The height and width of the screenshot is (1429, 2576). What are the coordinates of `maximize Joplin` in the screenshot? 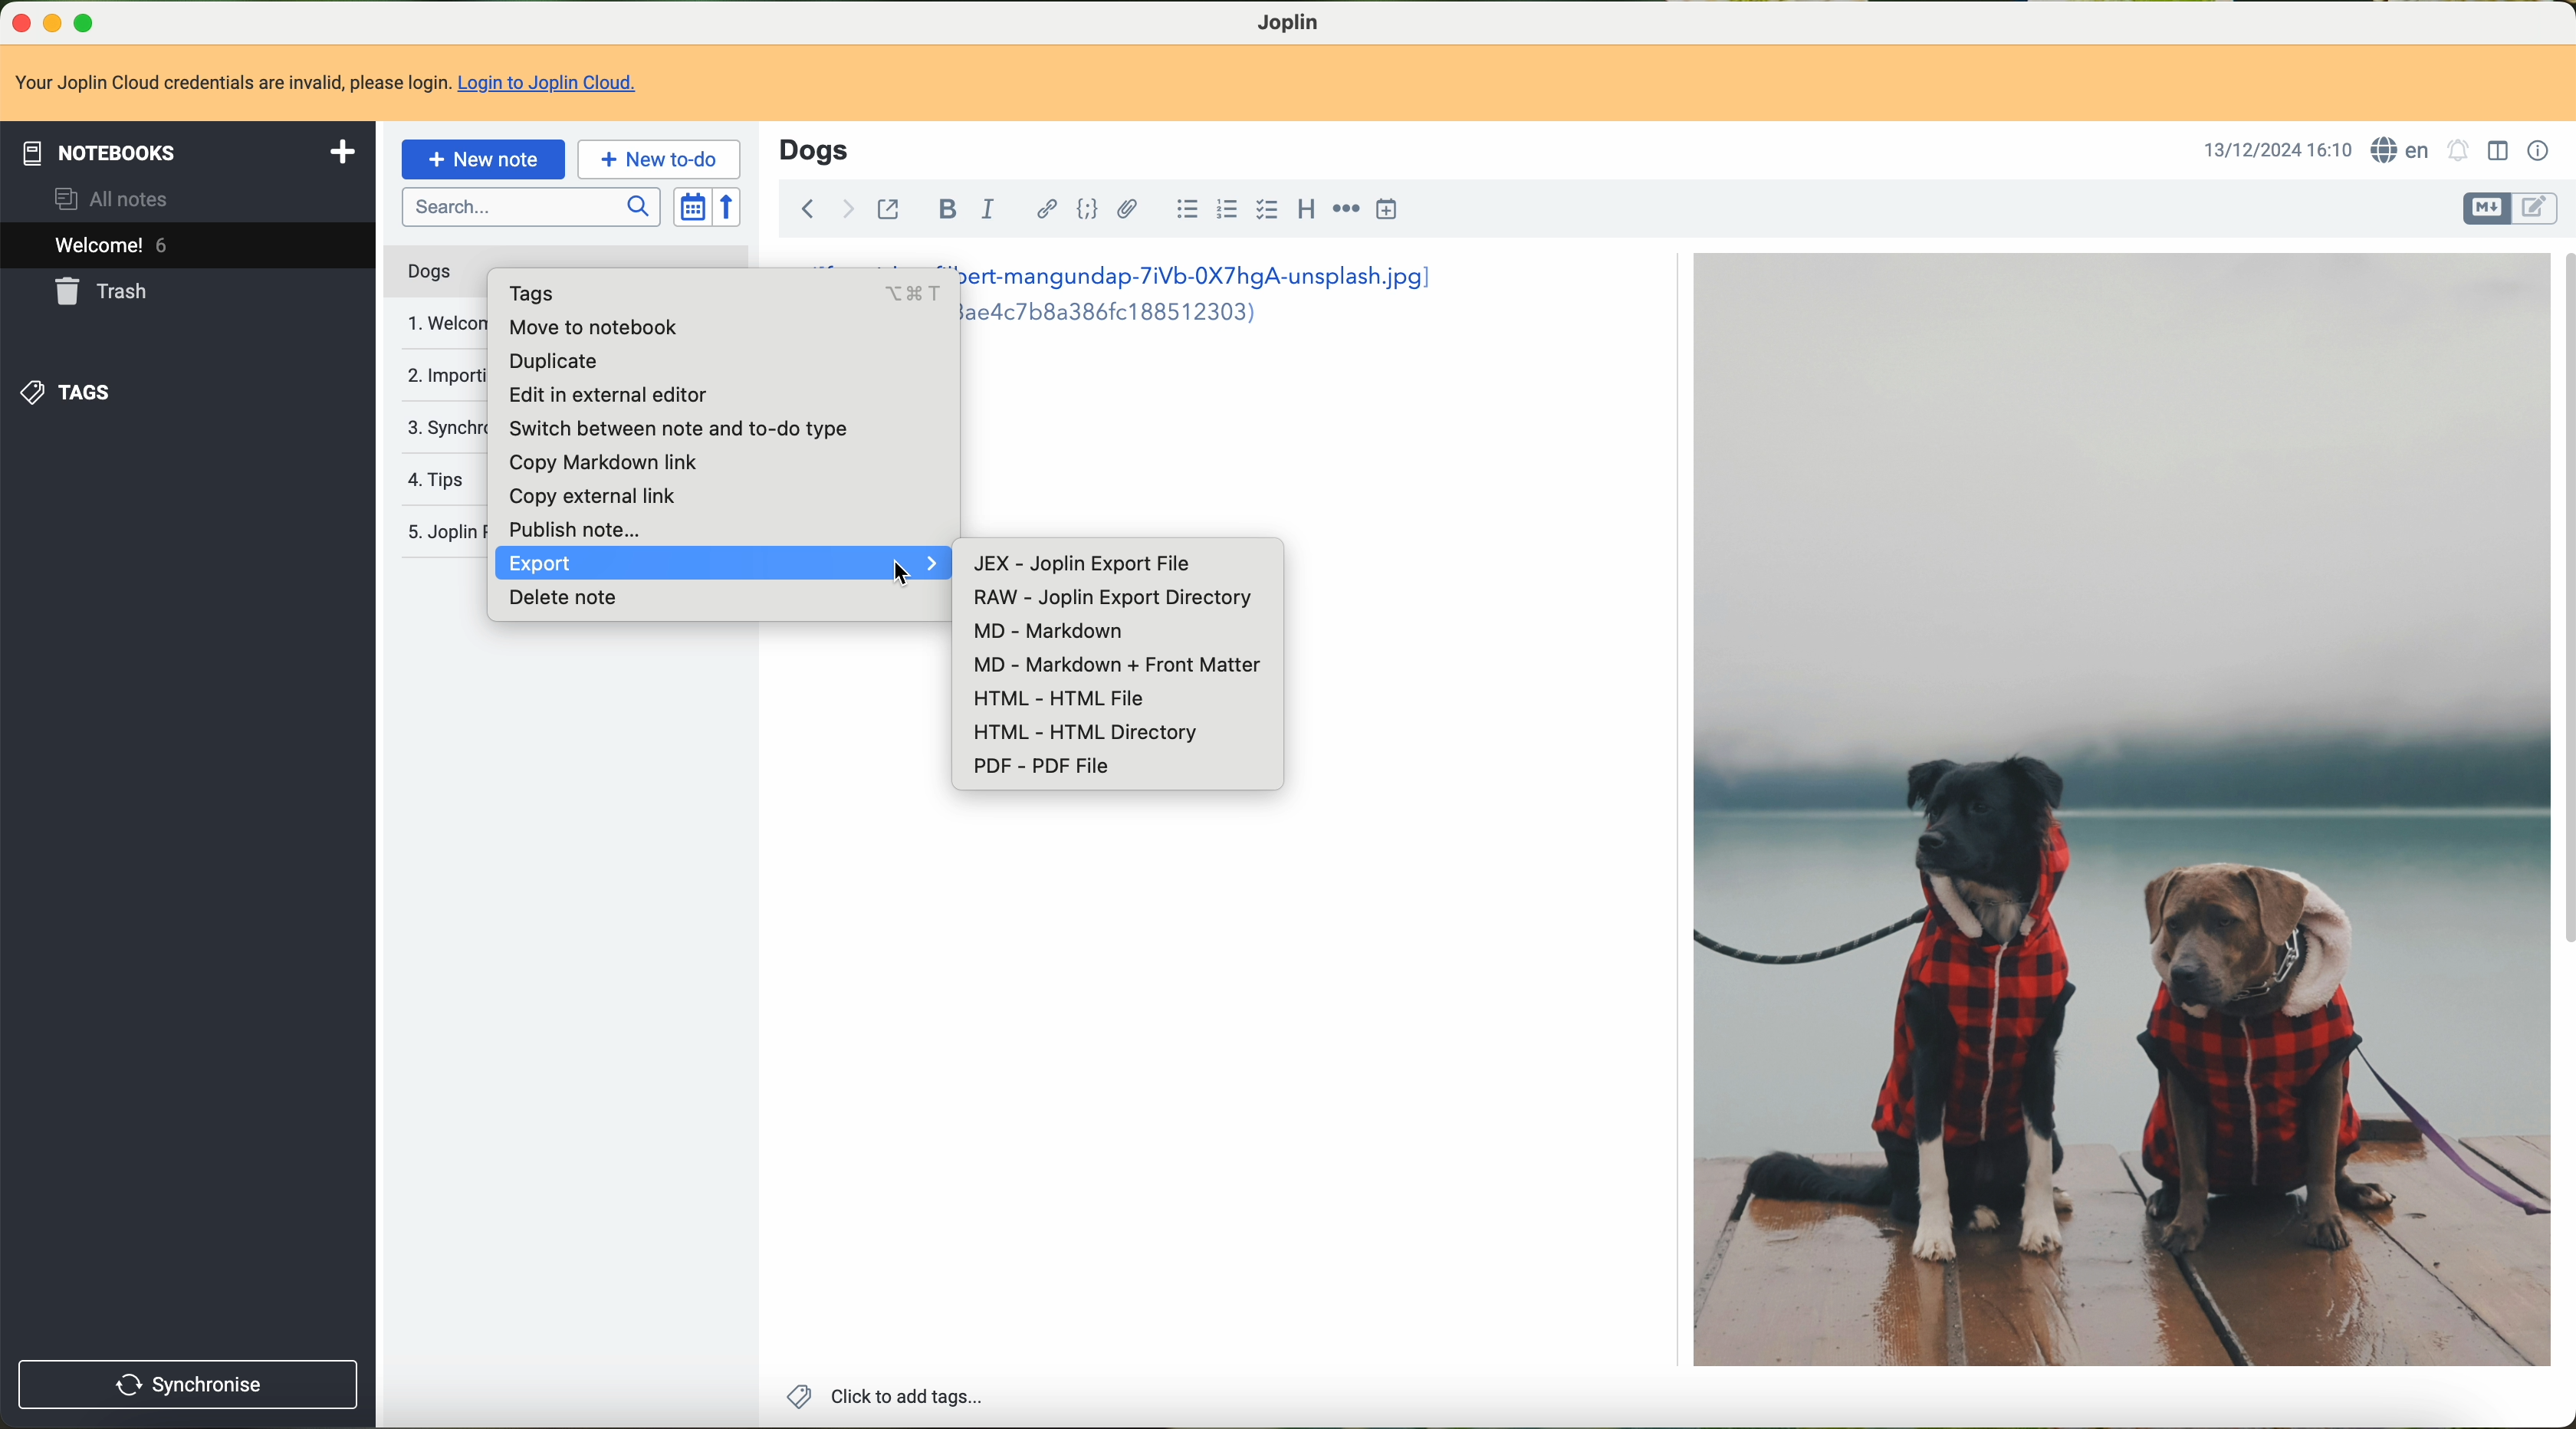 It's located at (87, 24).